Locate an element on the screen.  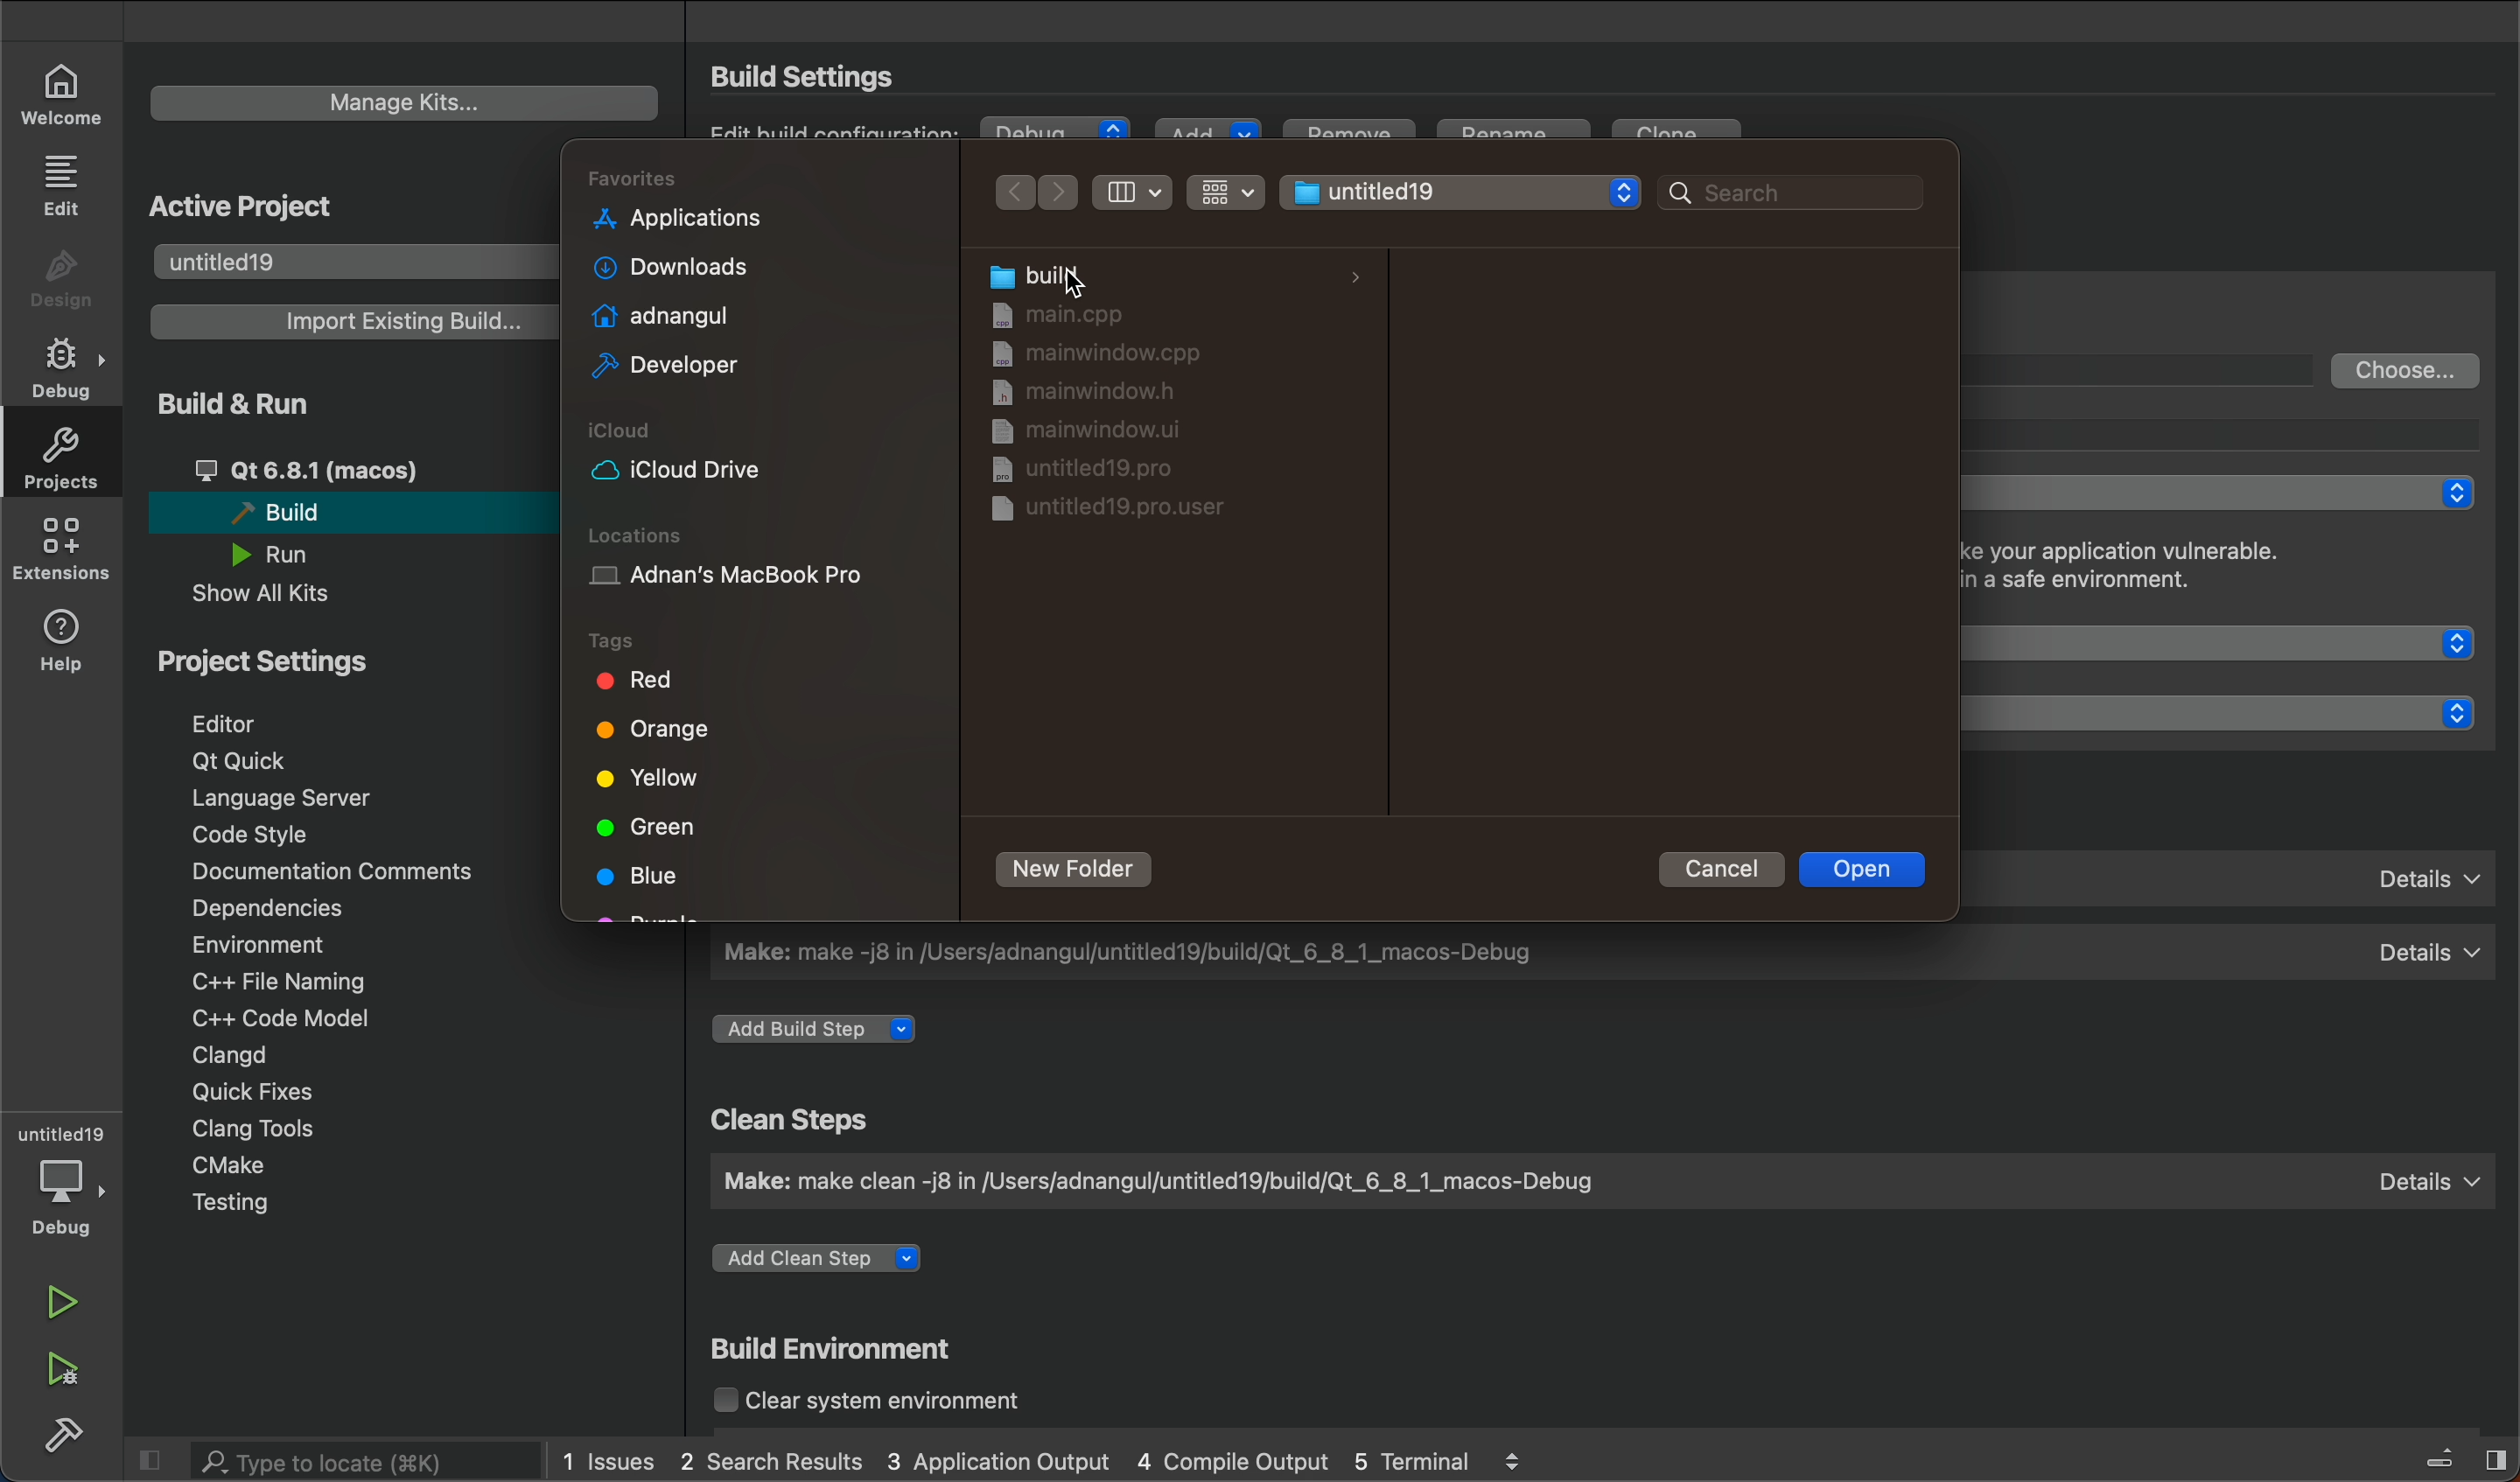
WELCOME is located at coordinates (64, 92).